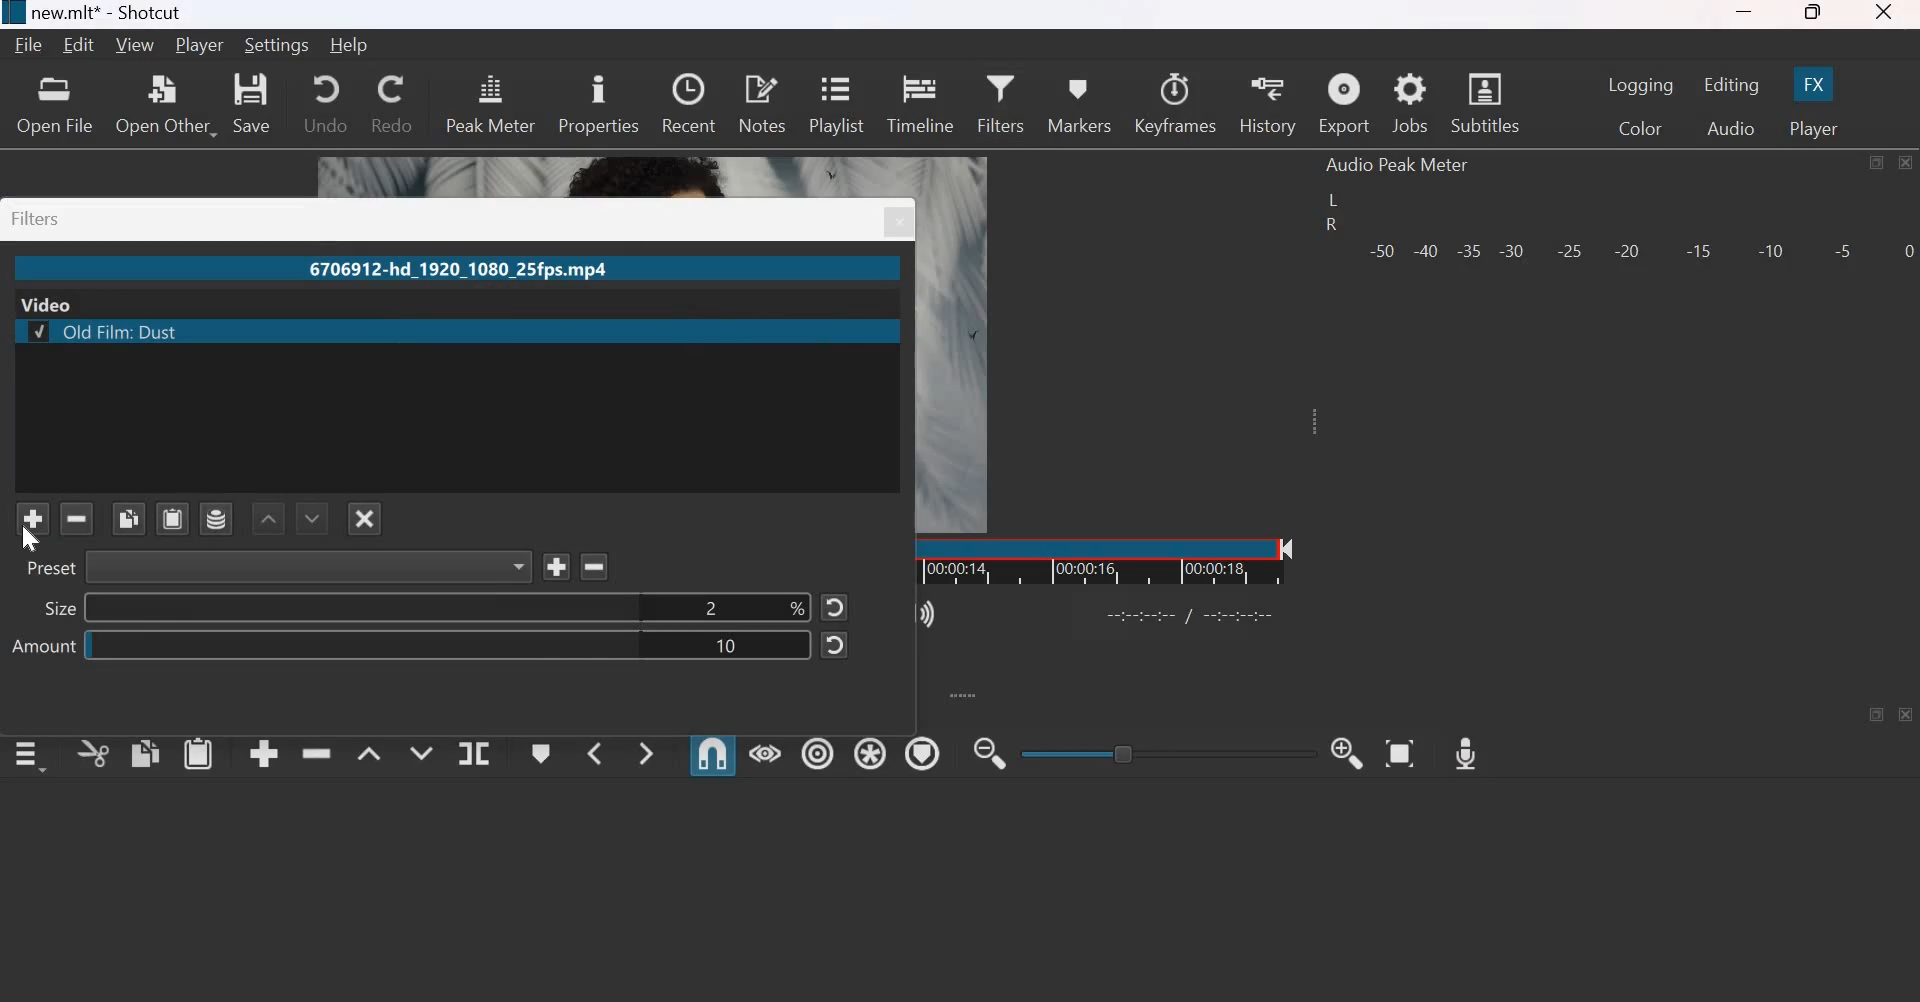  I want to click on 10, so click(727, 646).